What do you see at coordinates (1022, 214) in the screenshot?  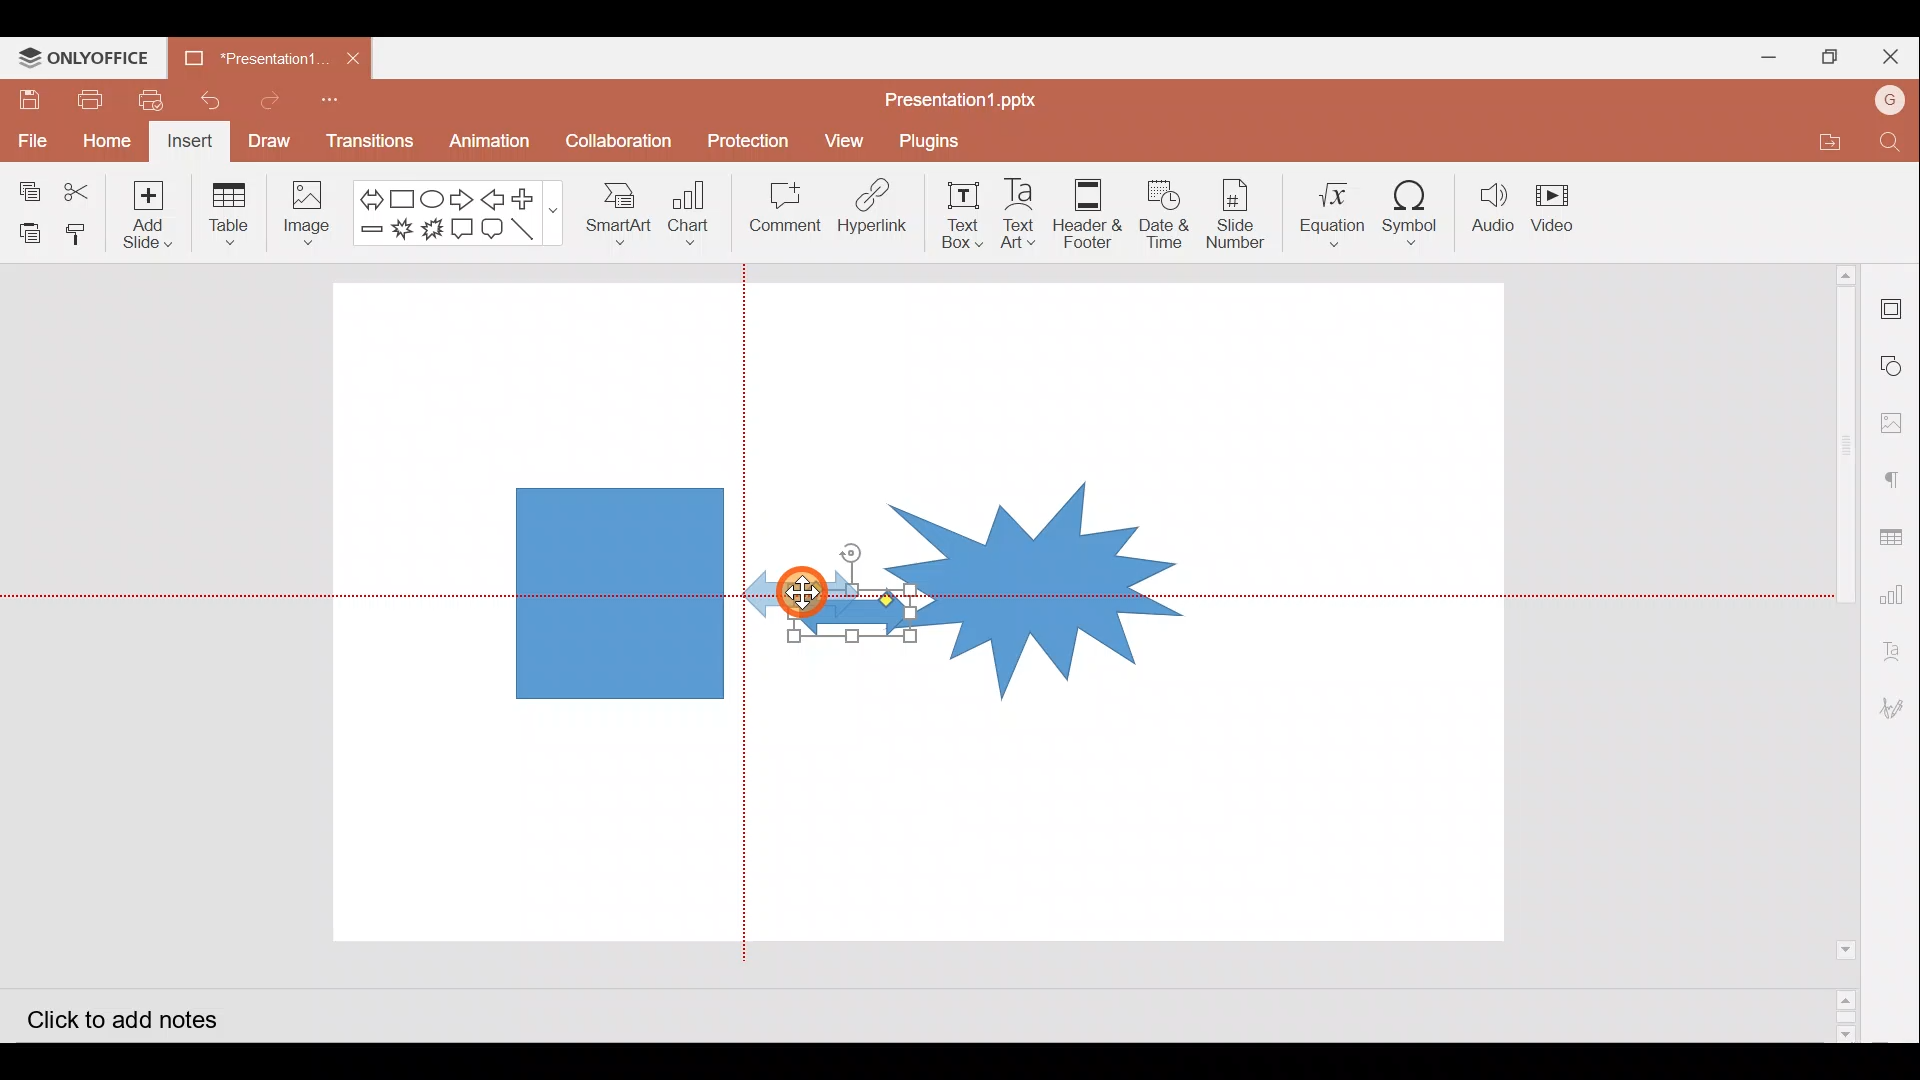 I see `Text Art` at bounding box center [1022, 214].